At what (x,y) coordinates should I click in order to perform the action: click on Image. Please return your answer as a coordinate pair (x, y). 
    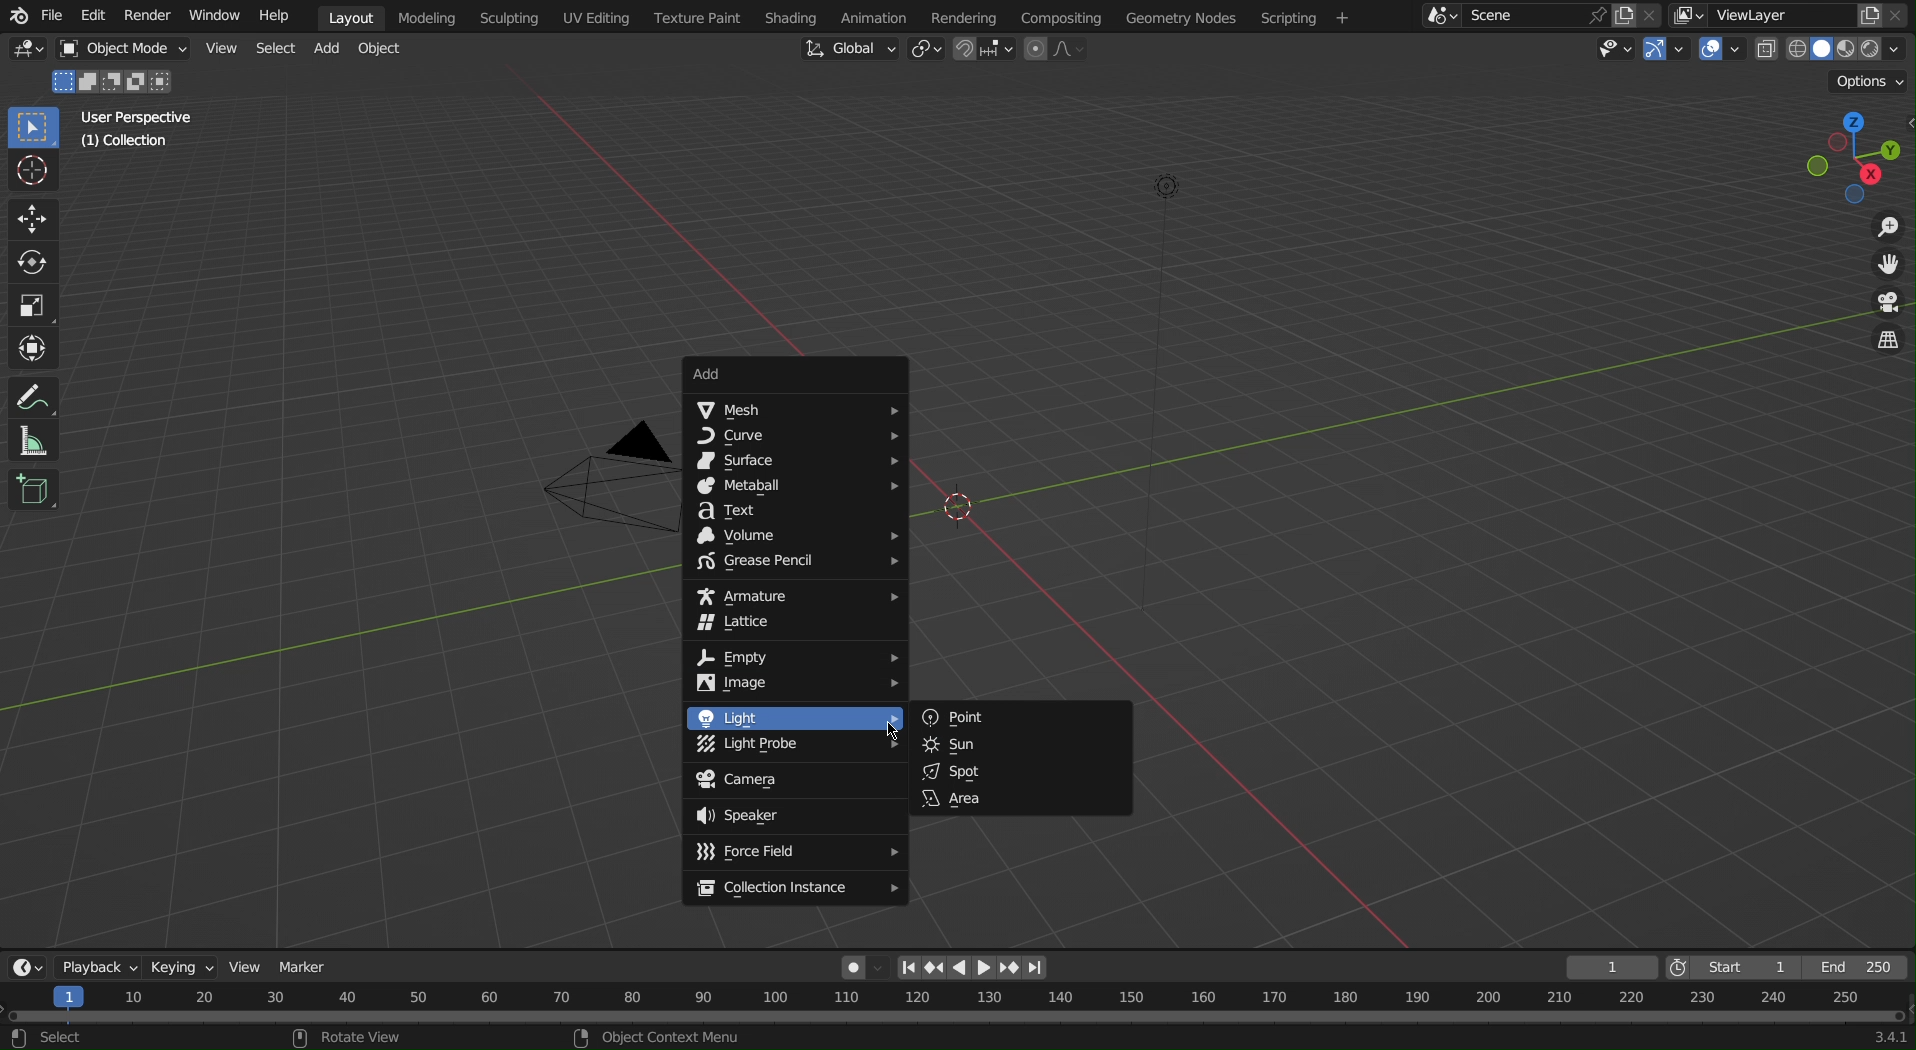
    Looking at the image, I should click on (797, 685).